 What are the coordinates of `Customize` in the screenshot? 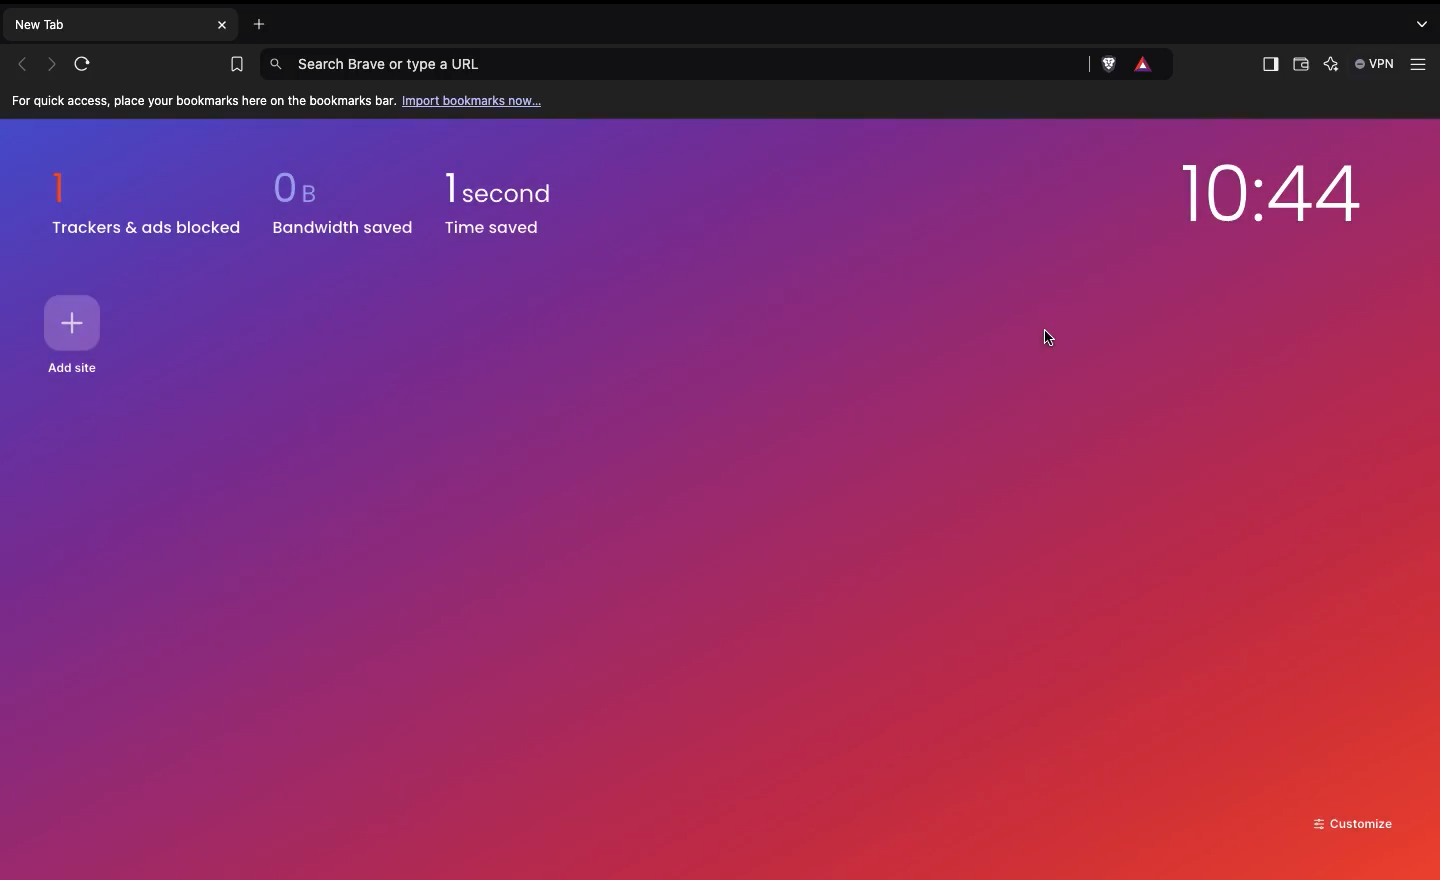 It's located at (1354, 822).